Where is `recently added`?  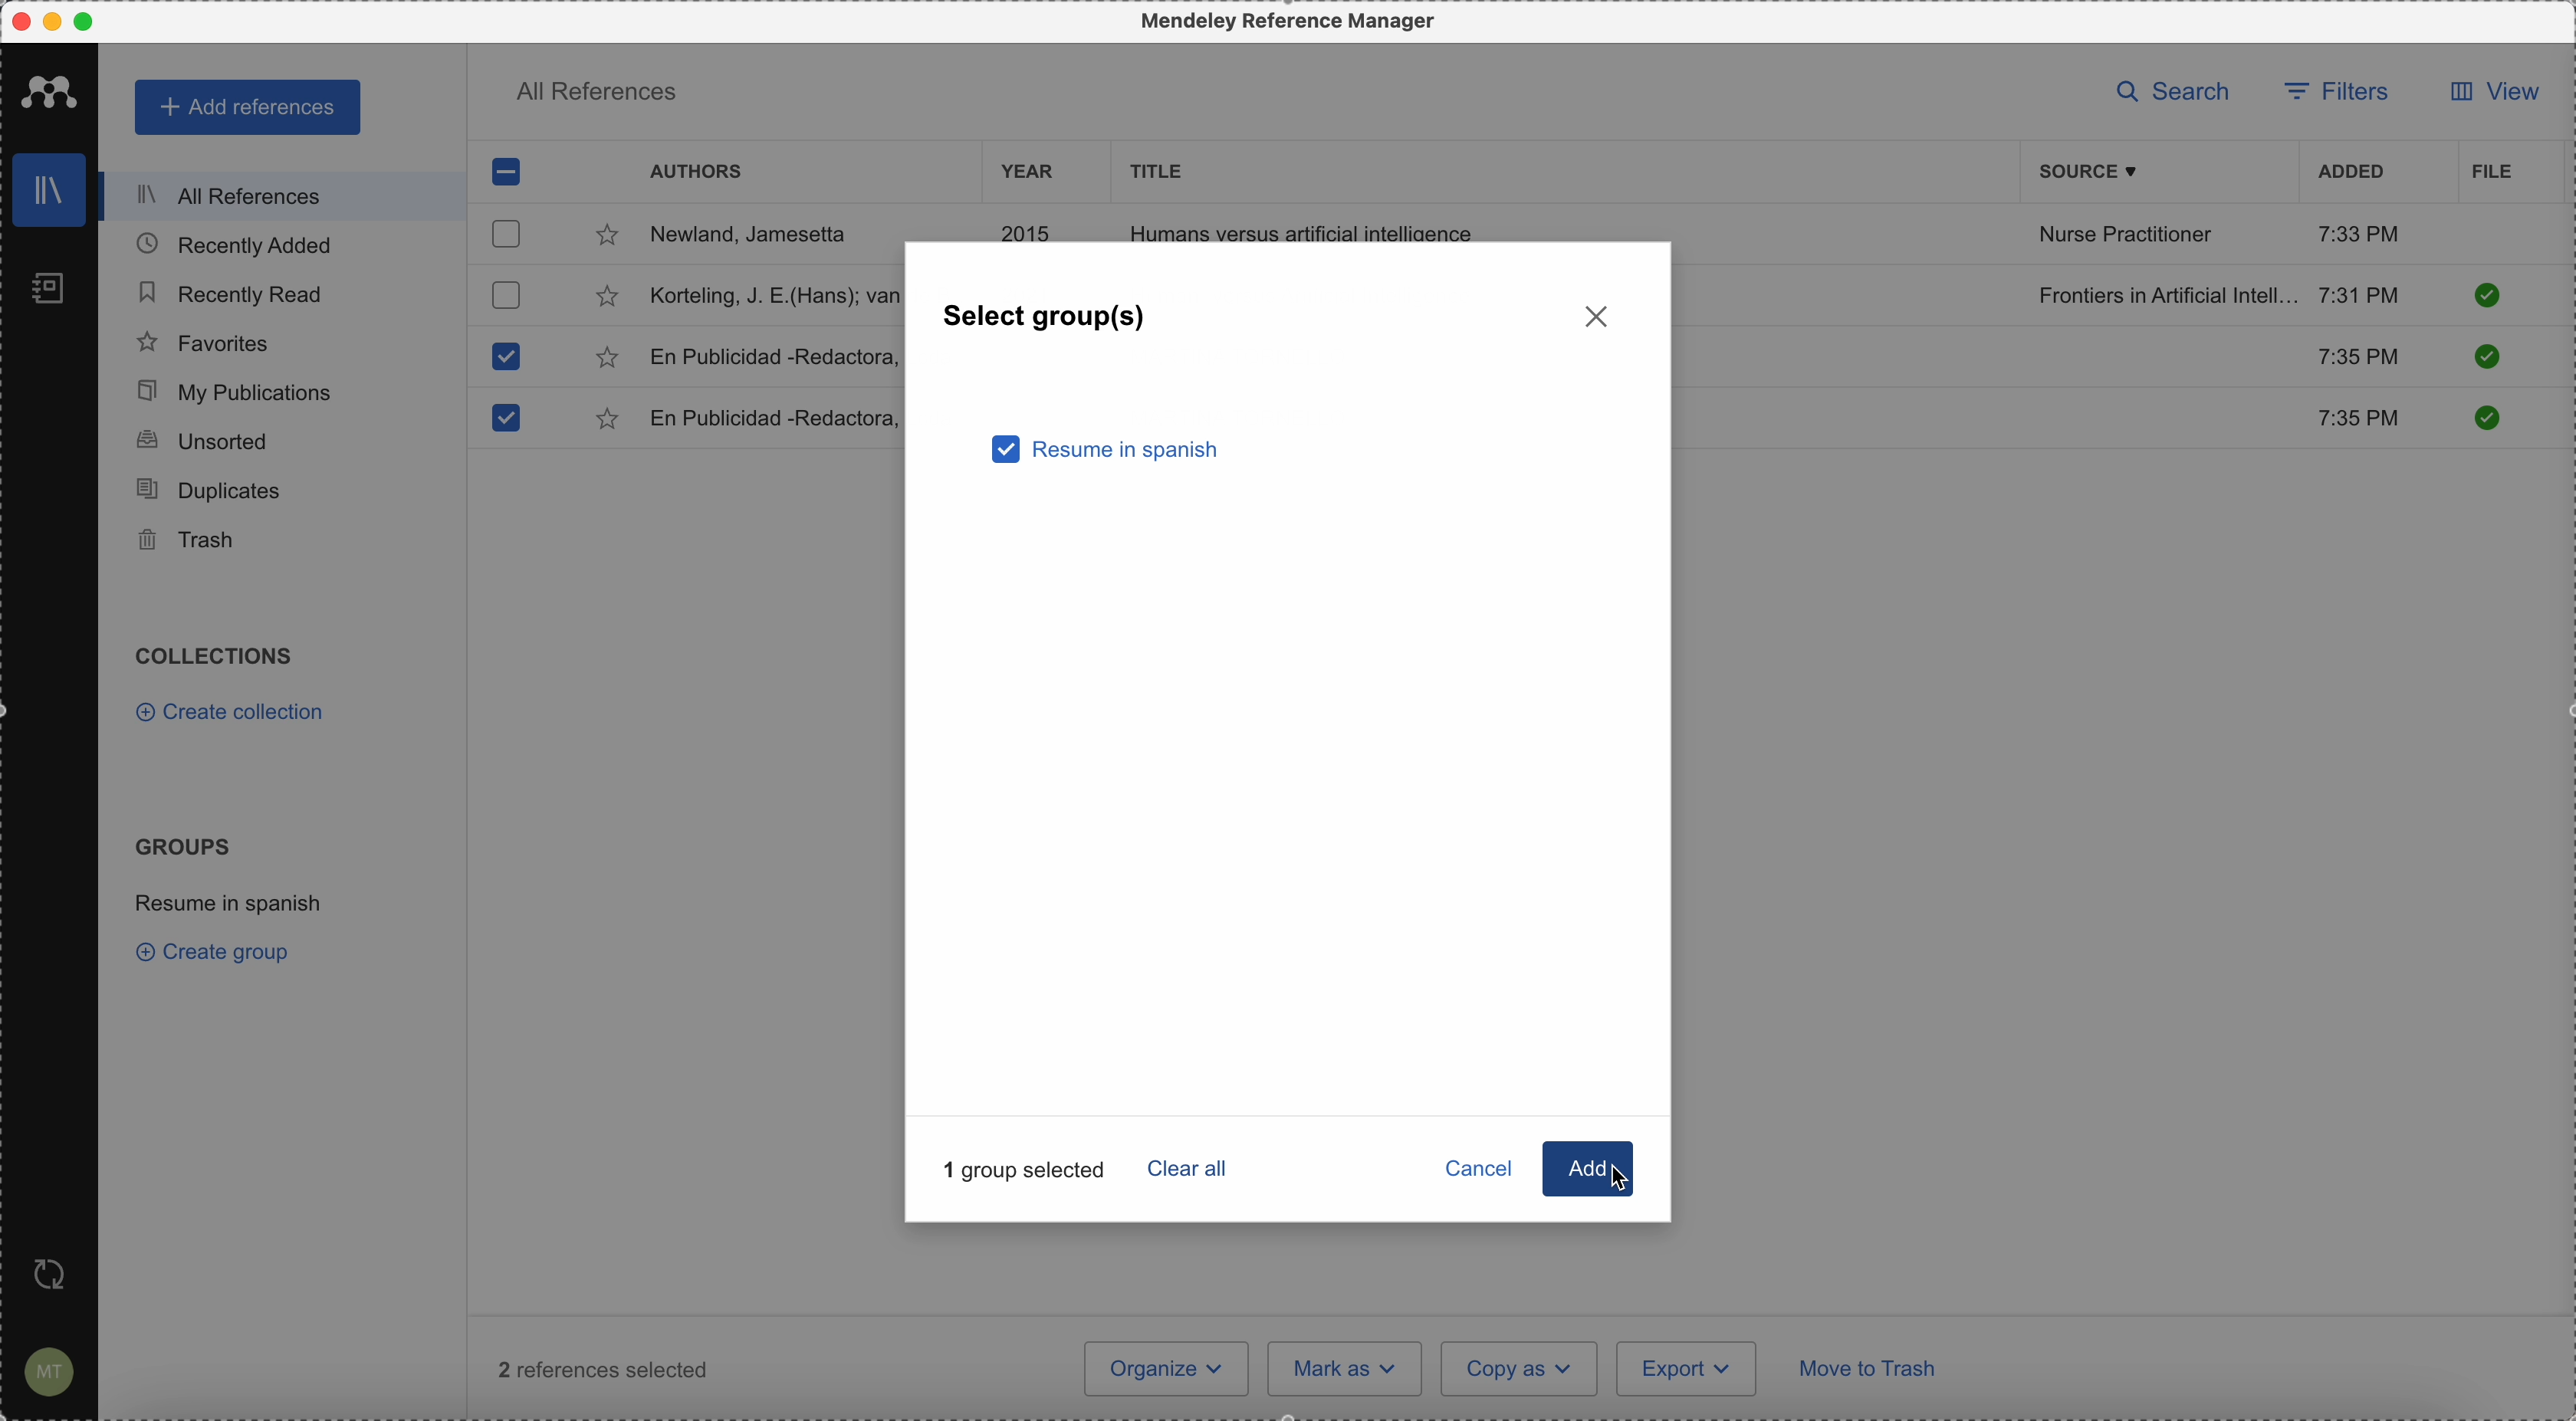 recently added is located at coordinates (251, 244).